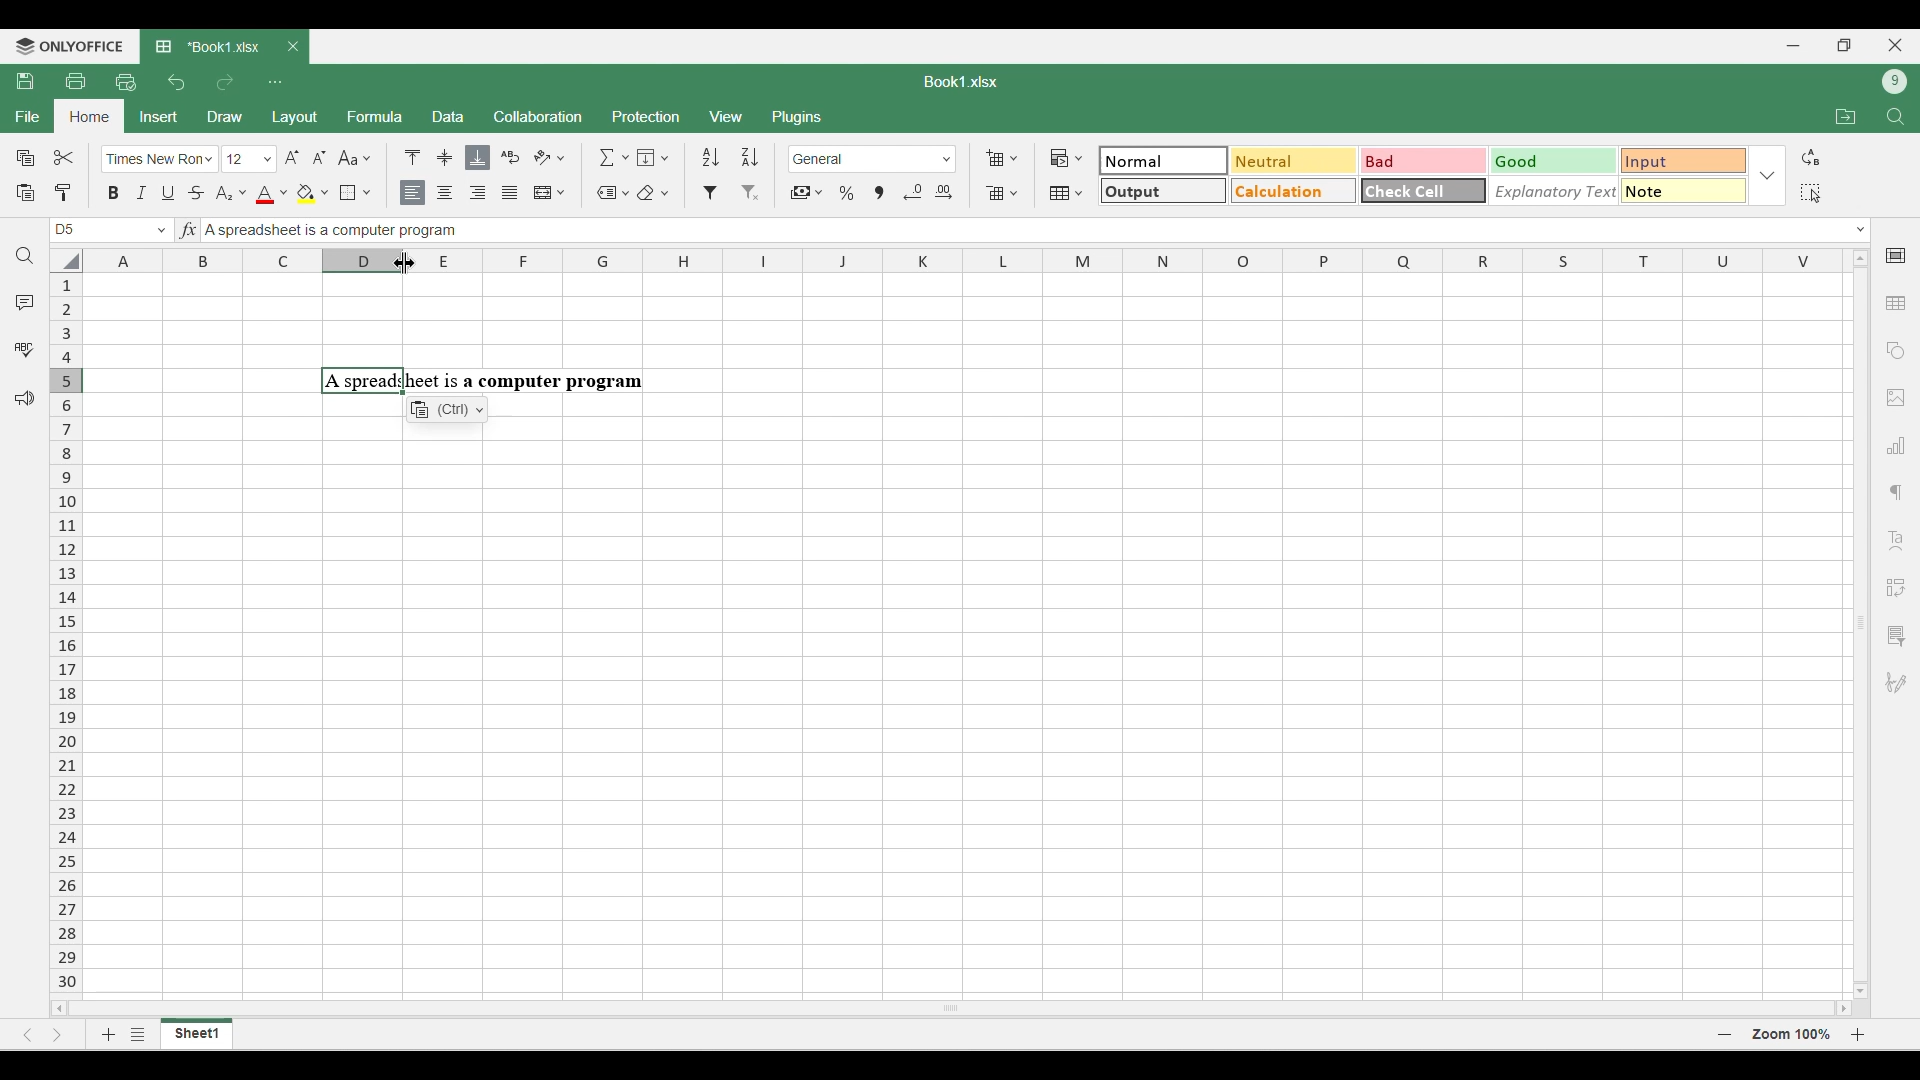  What do you see at coordinates (1810, 193) in the screenshot?
I see `Select all` at bounding box center [1810, 193].